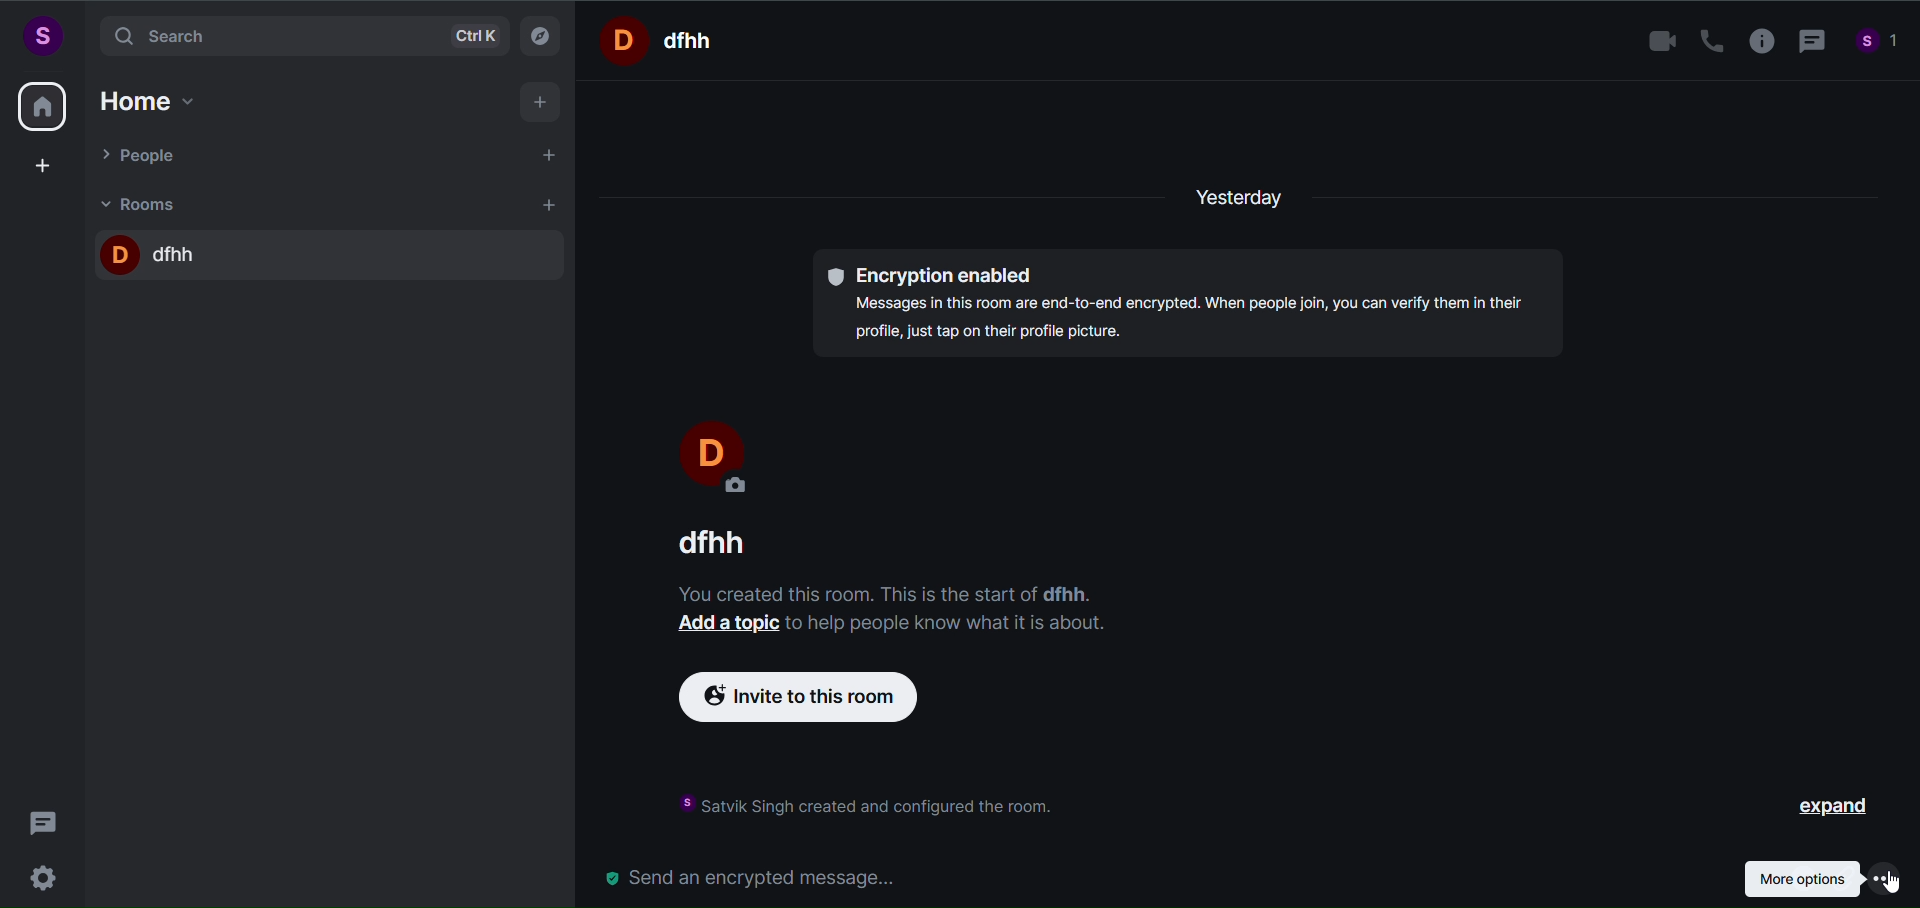 The image size is (1920, 908). Describe the element at coordinates (144, 203) in the screenshot. I see `rooms` at that location.